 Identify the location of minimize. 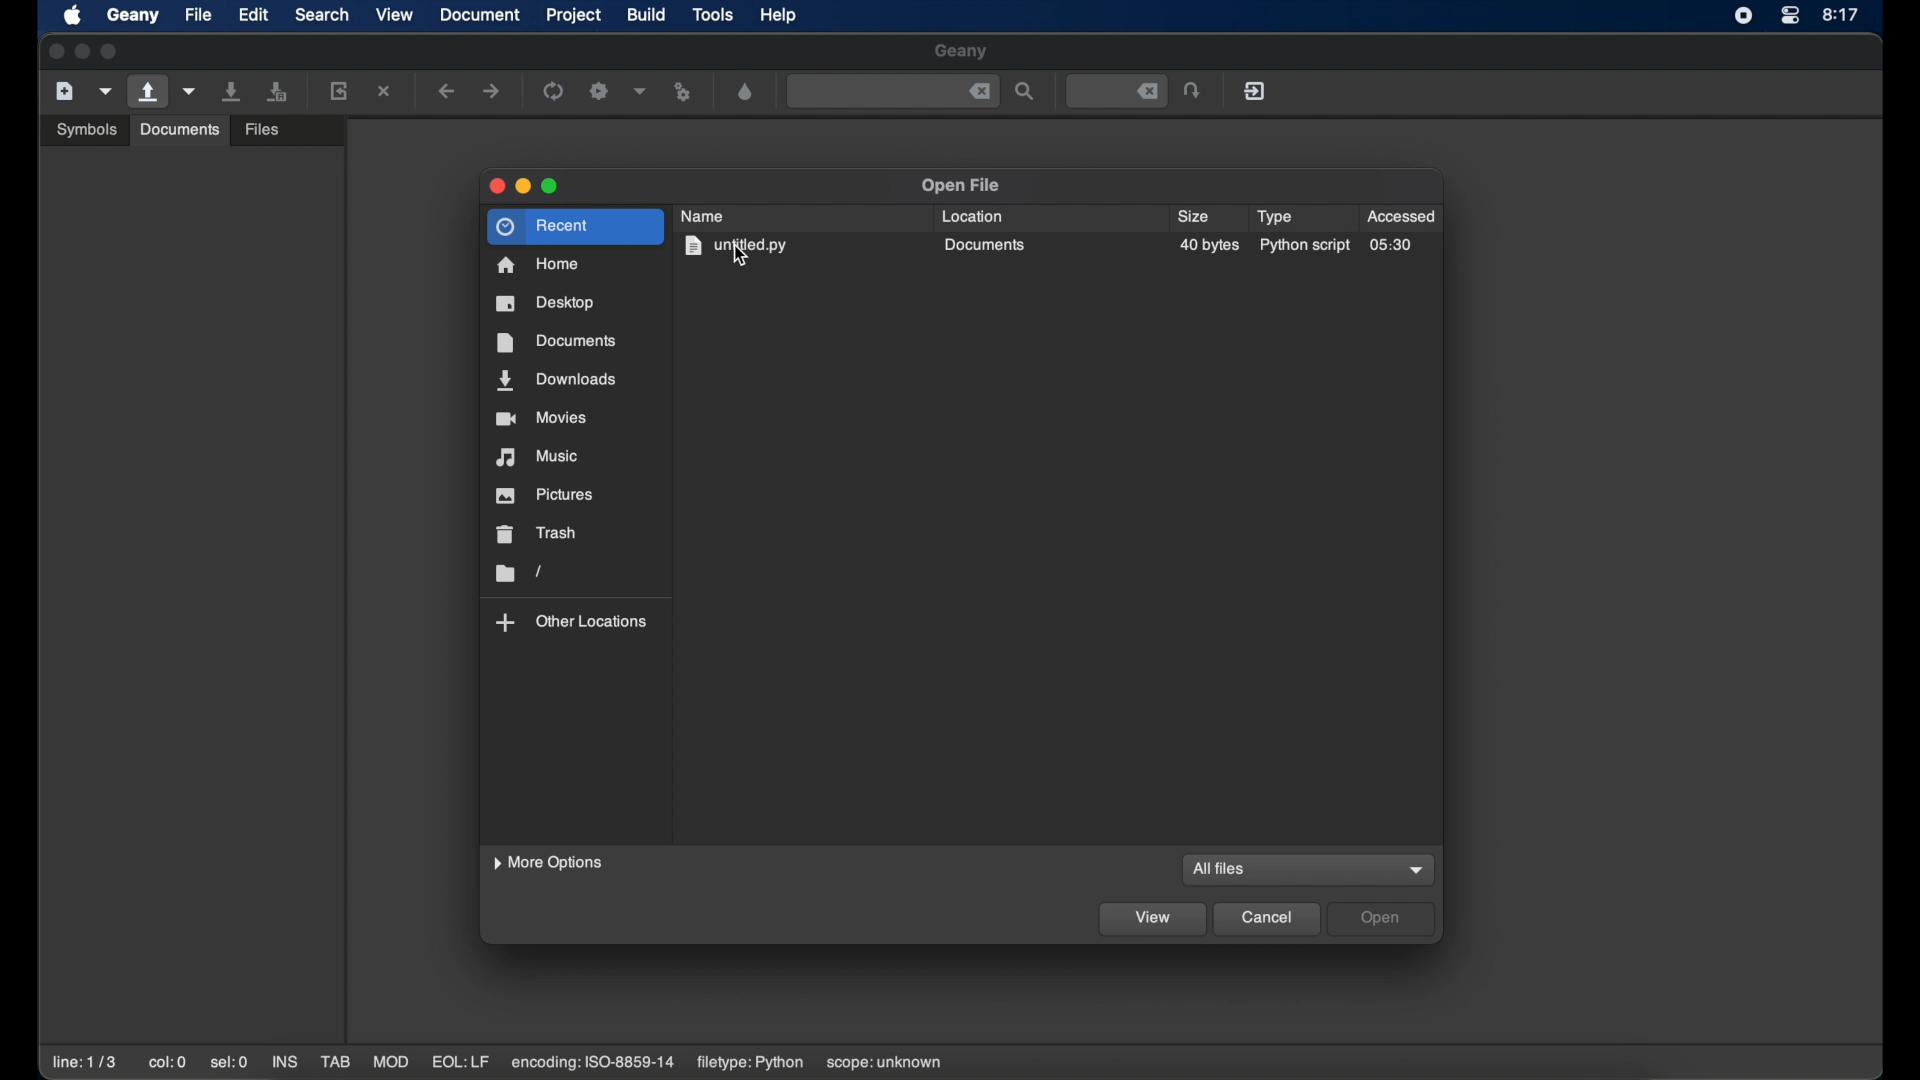
(82, 52).